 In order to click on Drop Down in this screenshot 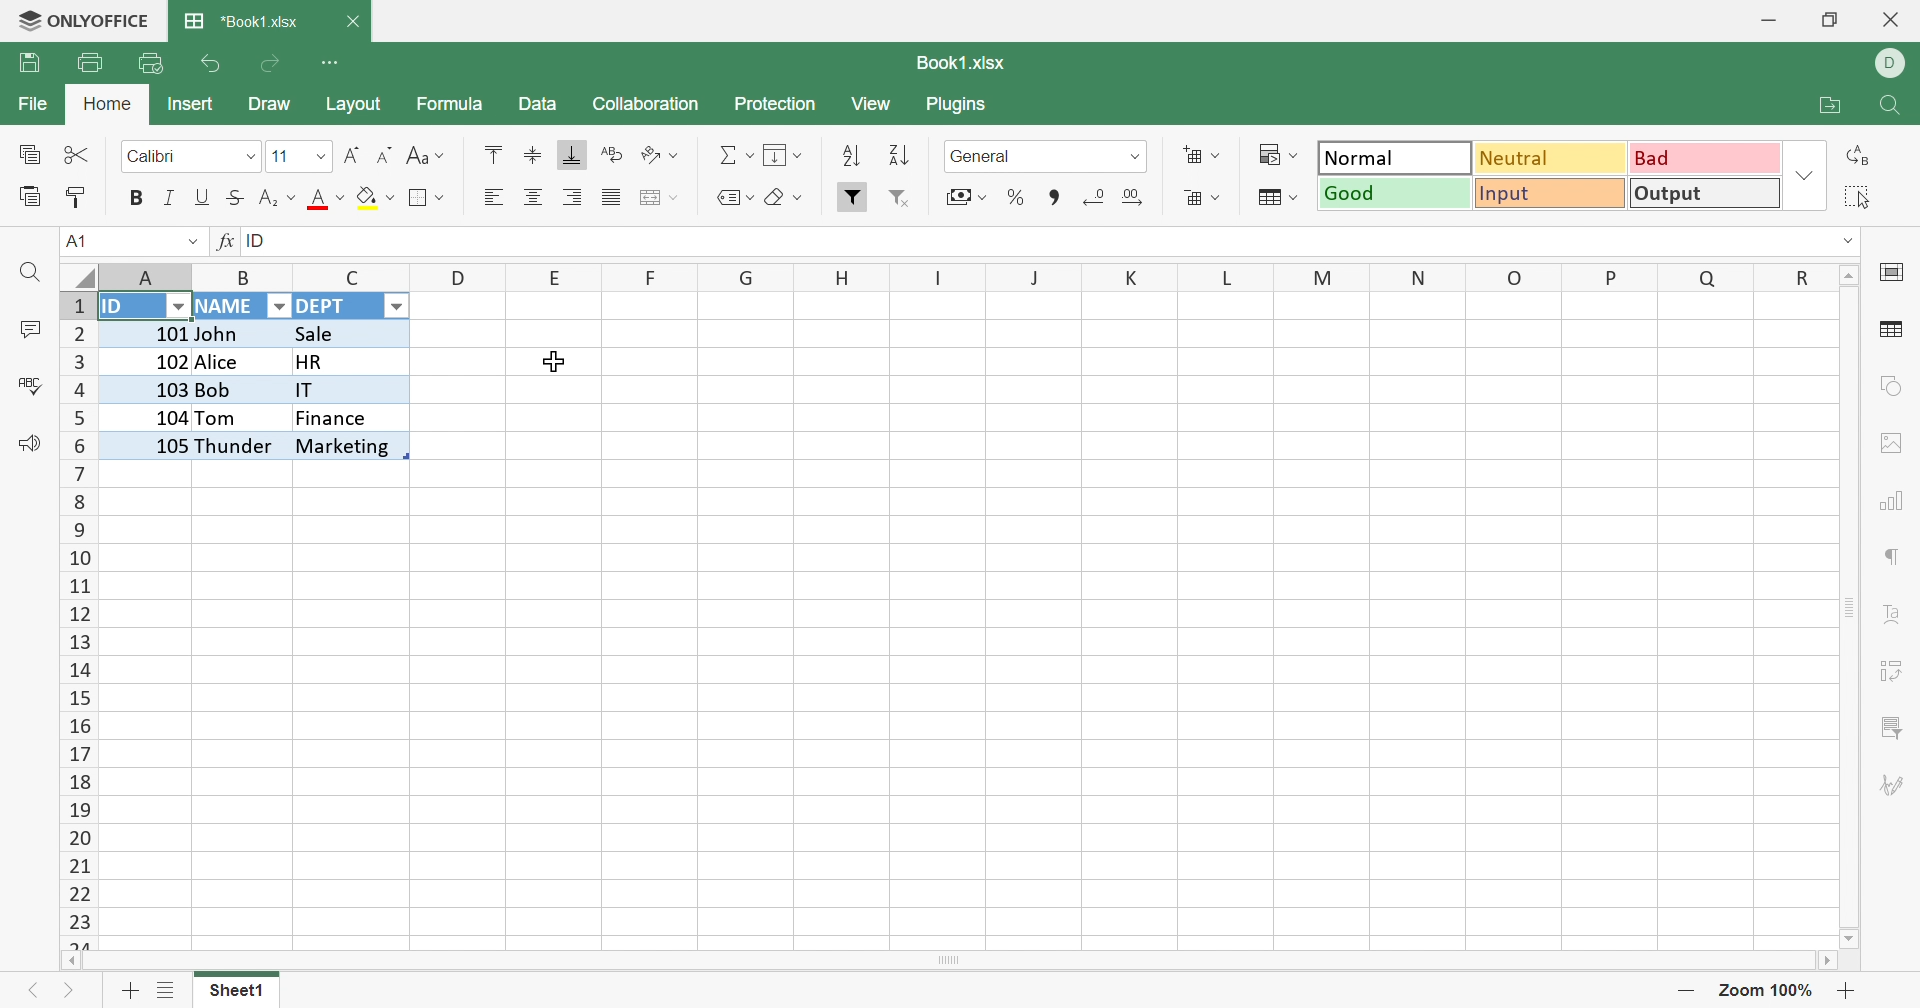, I will do `click(1850, 242)`.